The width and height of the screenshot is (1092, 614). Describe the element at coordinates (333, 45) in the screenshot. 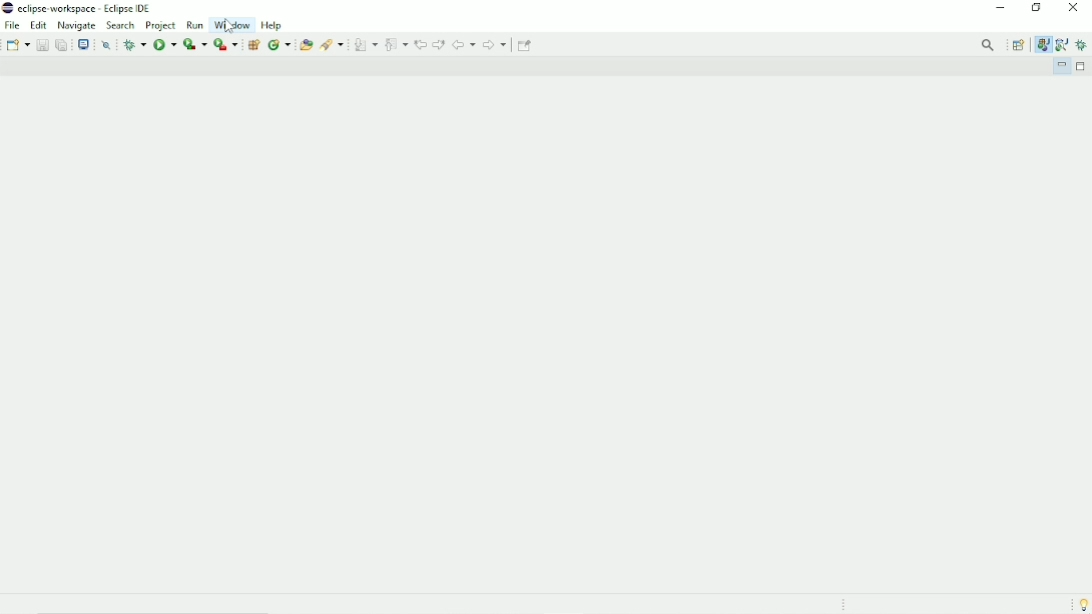

I see `Search` at that location.